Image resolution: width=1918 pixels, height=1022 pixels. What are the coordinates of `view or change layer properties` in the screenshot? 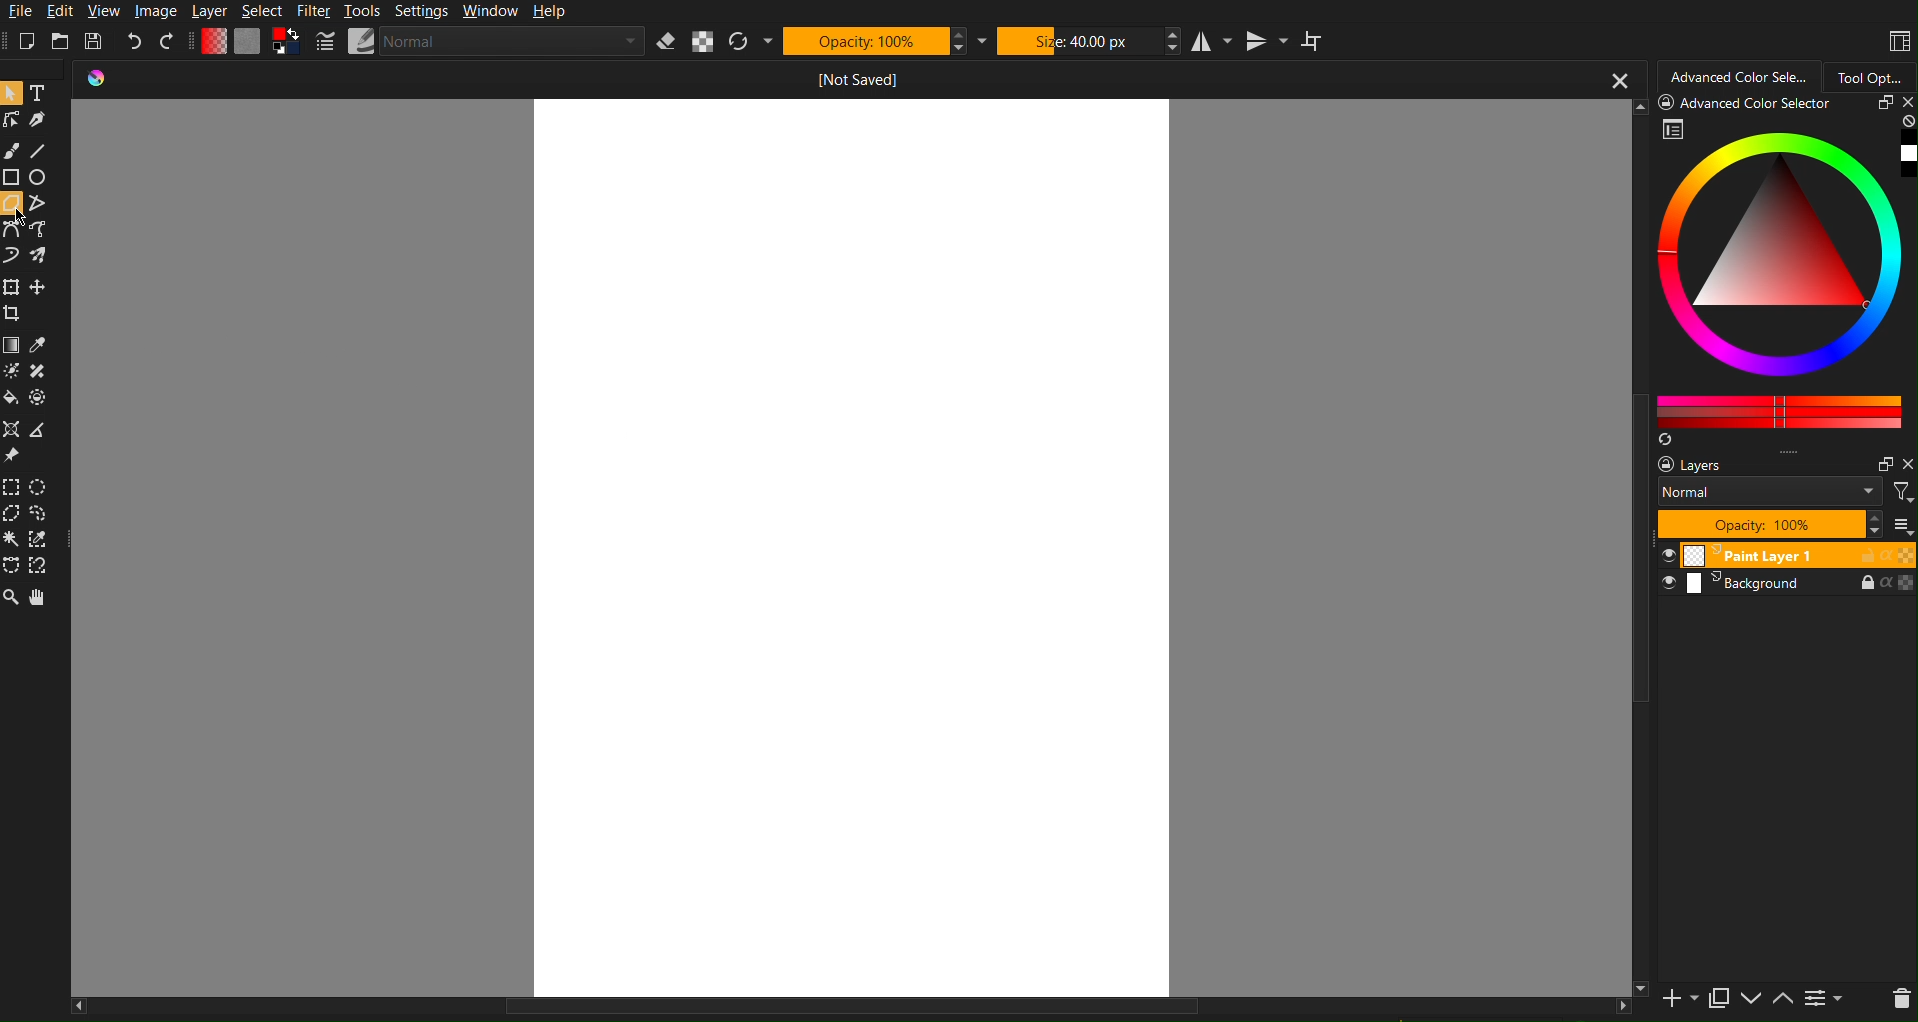 It's located at (1829, 999).